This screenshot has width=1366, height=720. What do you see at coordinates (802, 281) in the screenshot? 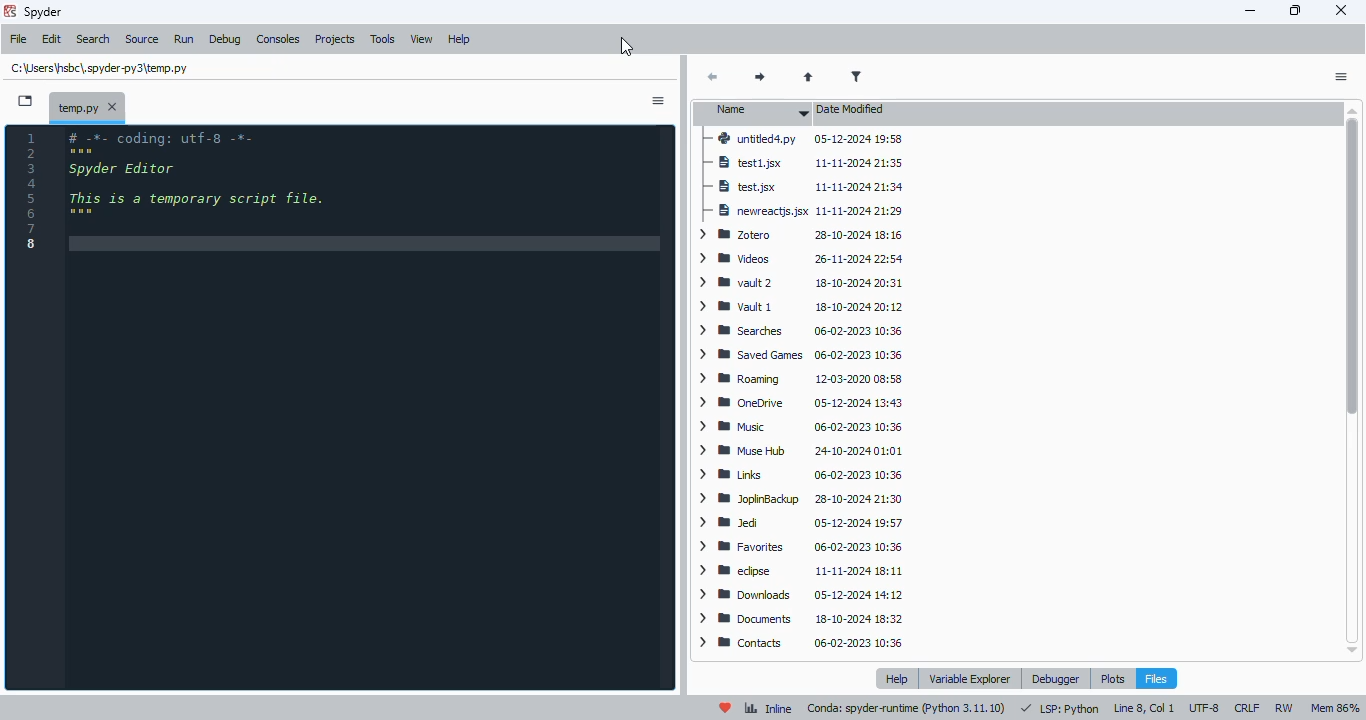
I see `vault 2` at bounding box center [802, 281].